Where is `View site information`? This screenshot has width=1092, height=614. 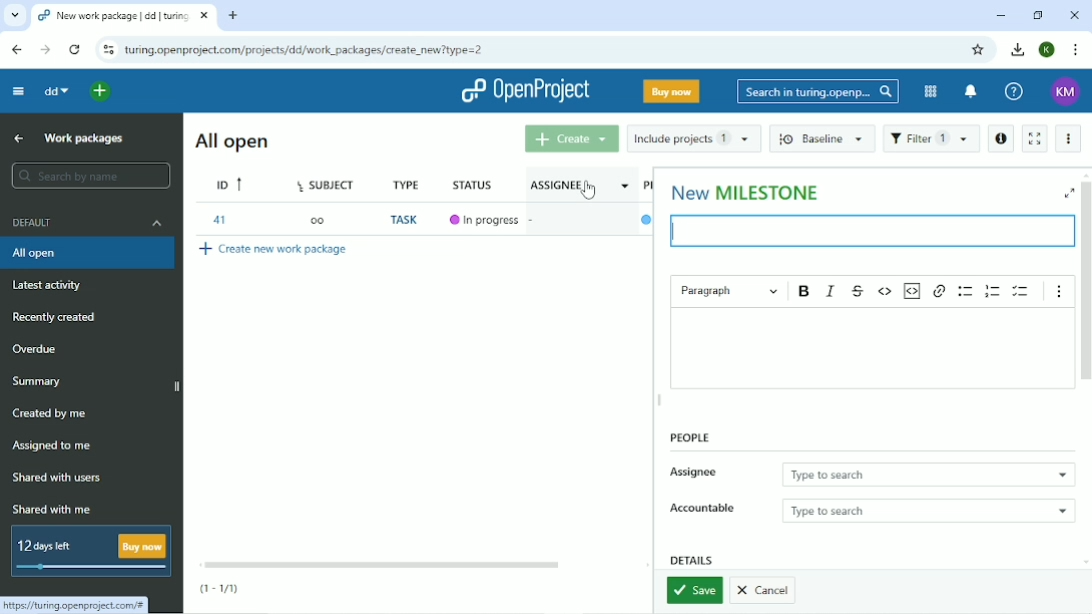 View site information is located at coordinates (107, 49).